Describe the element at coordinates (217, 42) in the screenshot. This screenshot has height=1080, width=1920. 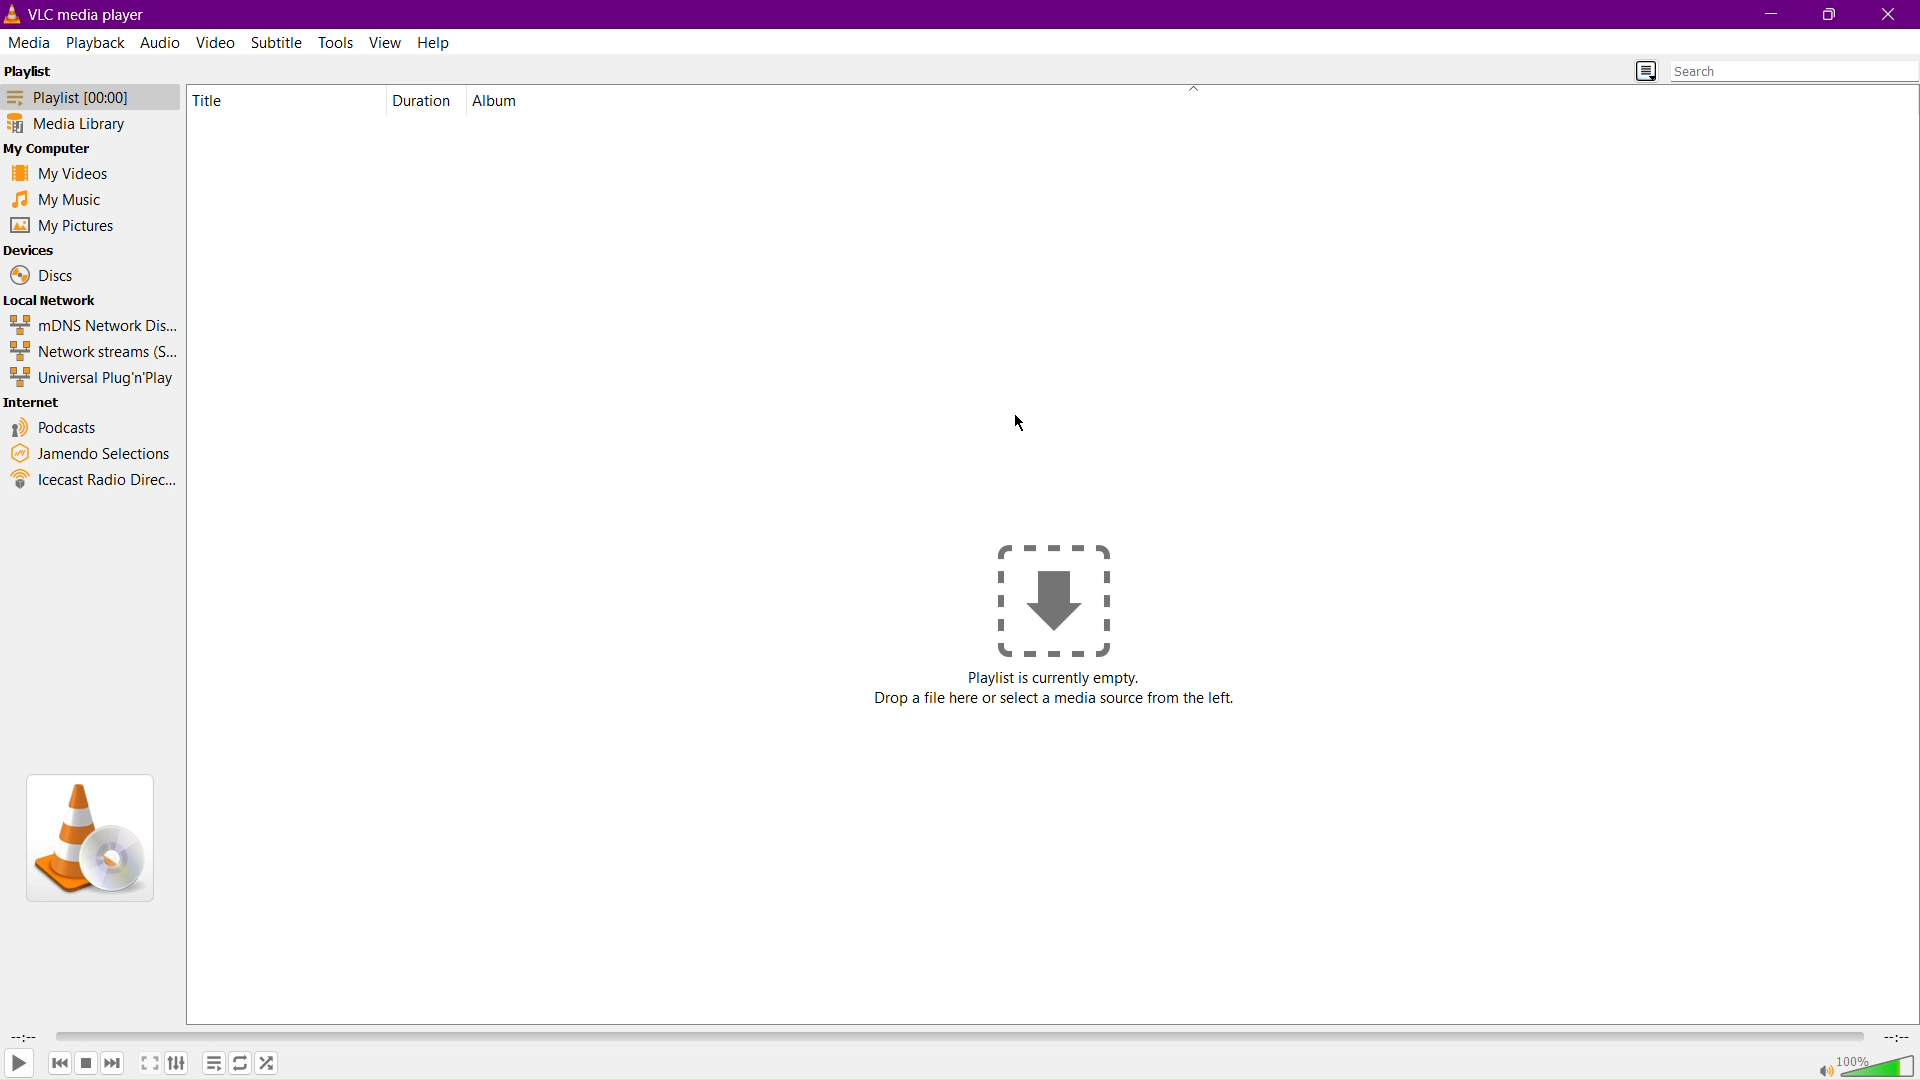
I see `Video` at that location.